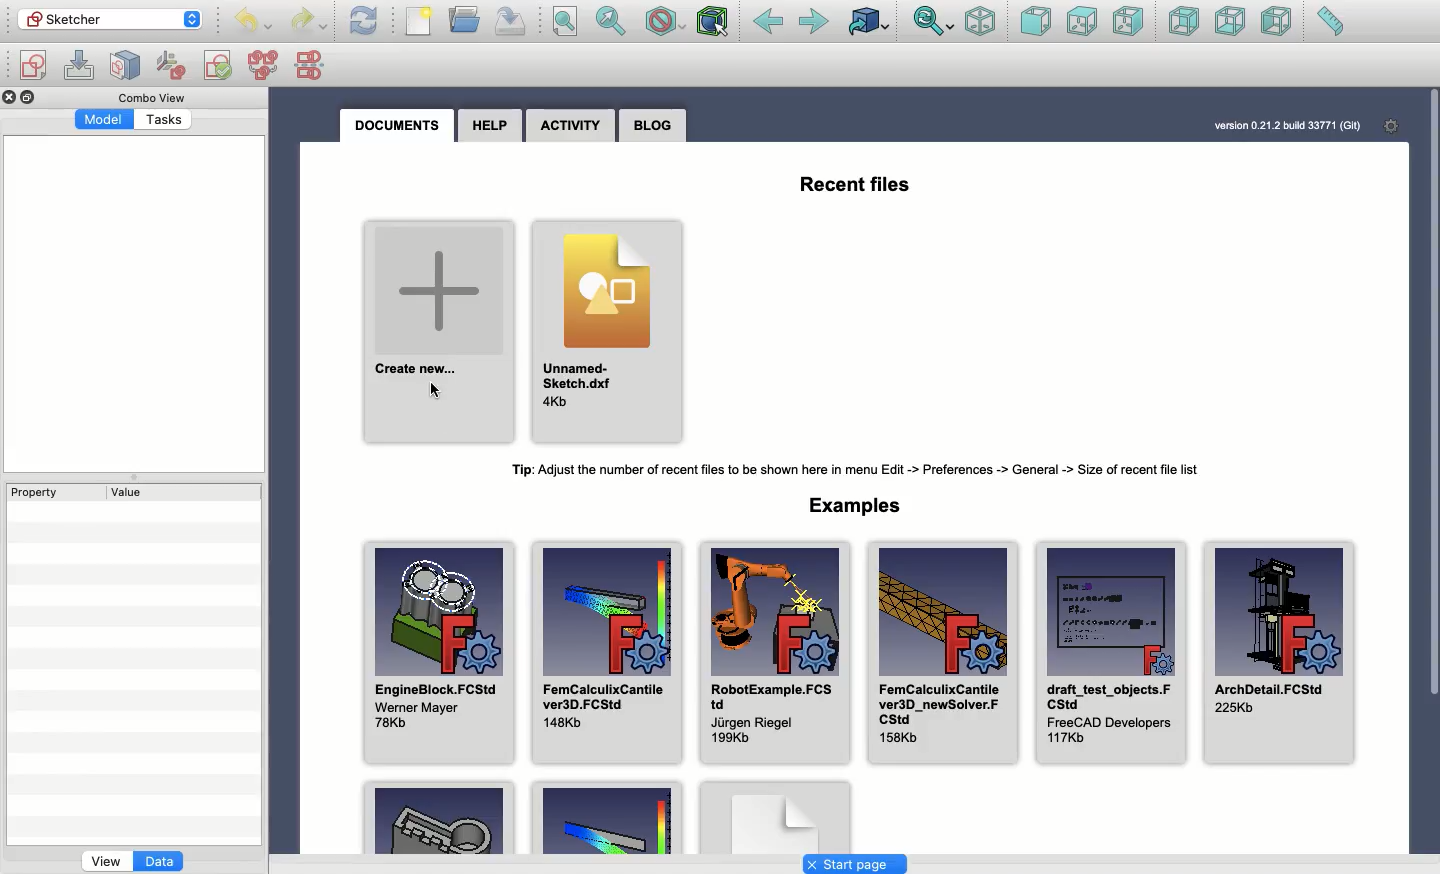 Image resolution: width=1440 pixels, height=874 pixels. What do you see at coordinates (1130, 23) in the screenshot?
I see `Right` at bounding box center [1130, 23].